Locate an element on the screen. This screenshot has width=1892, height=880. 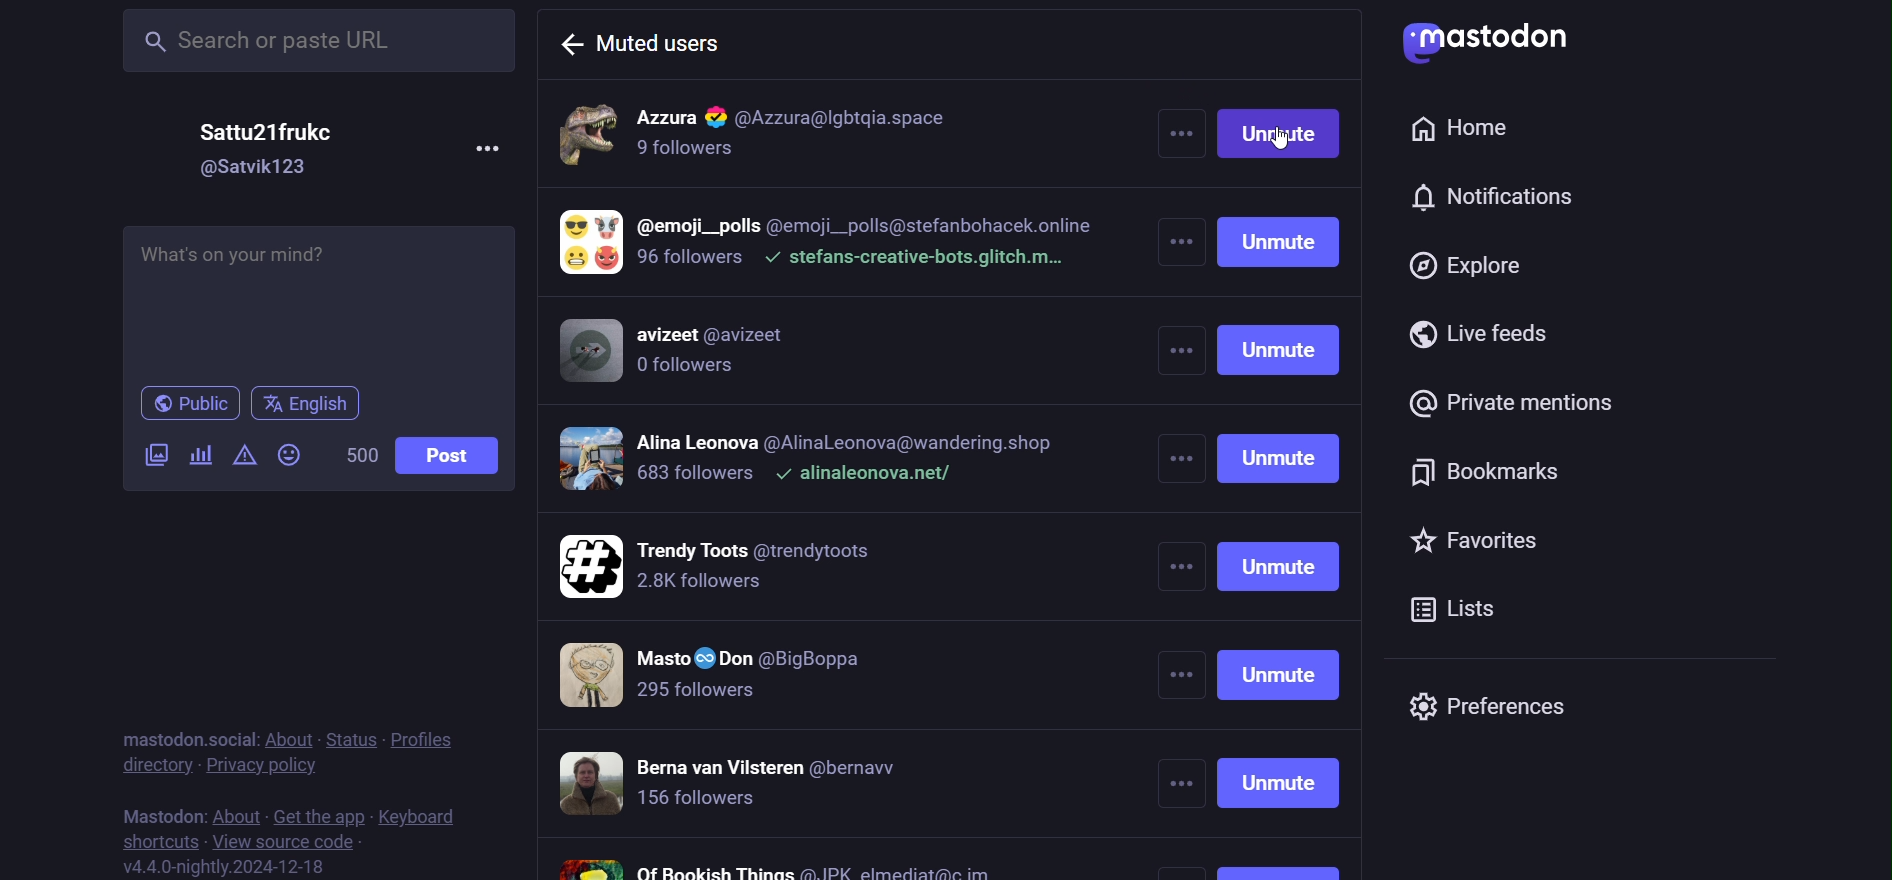
explore is located at coordinates (1467, 267).